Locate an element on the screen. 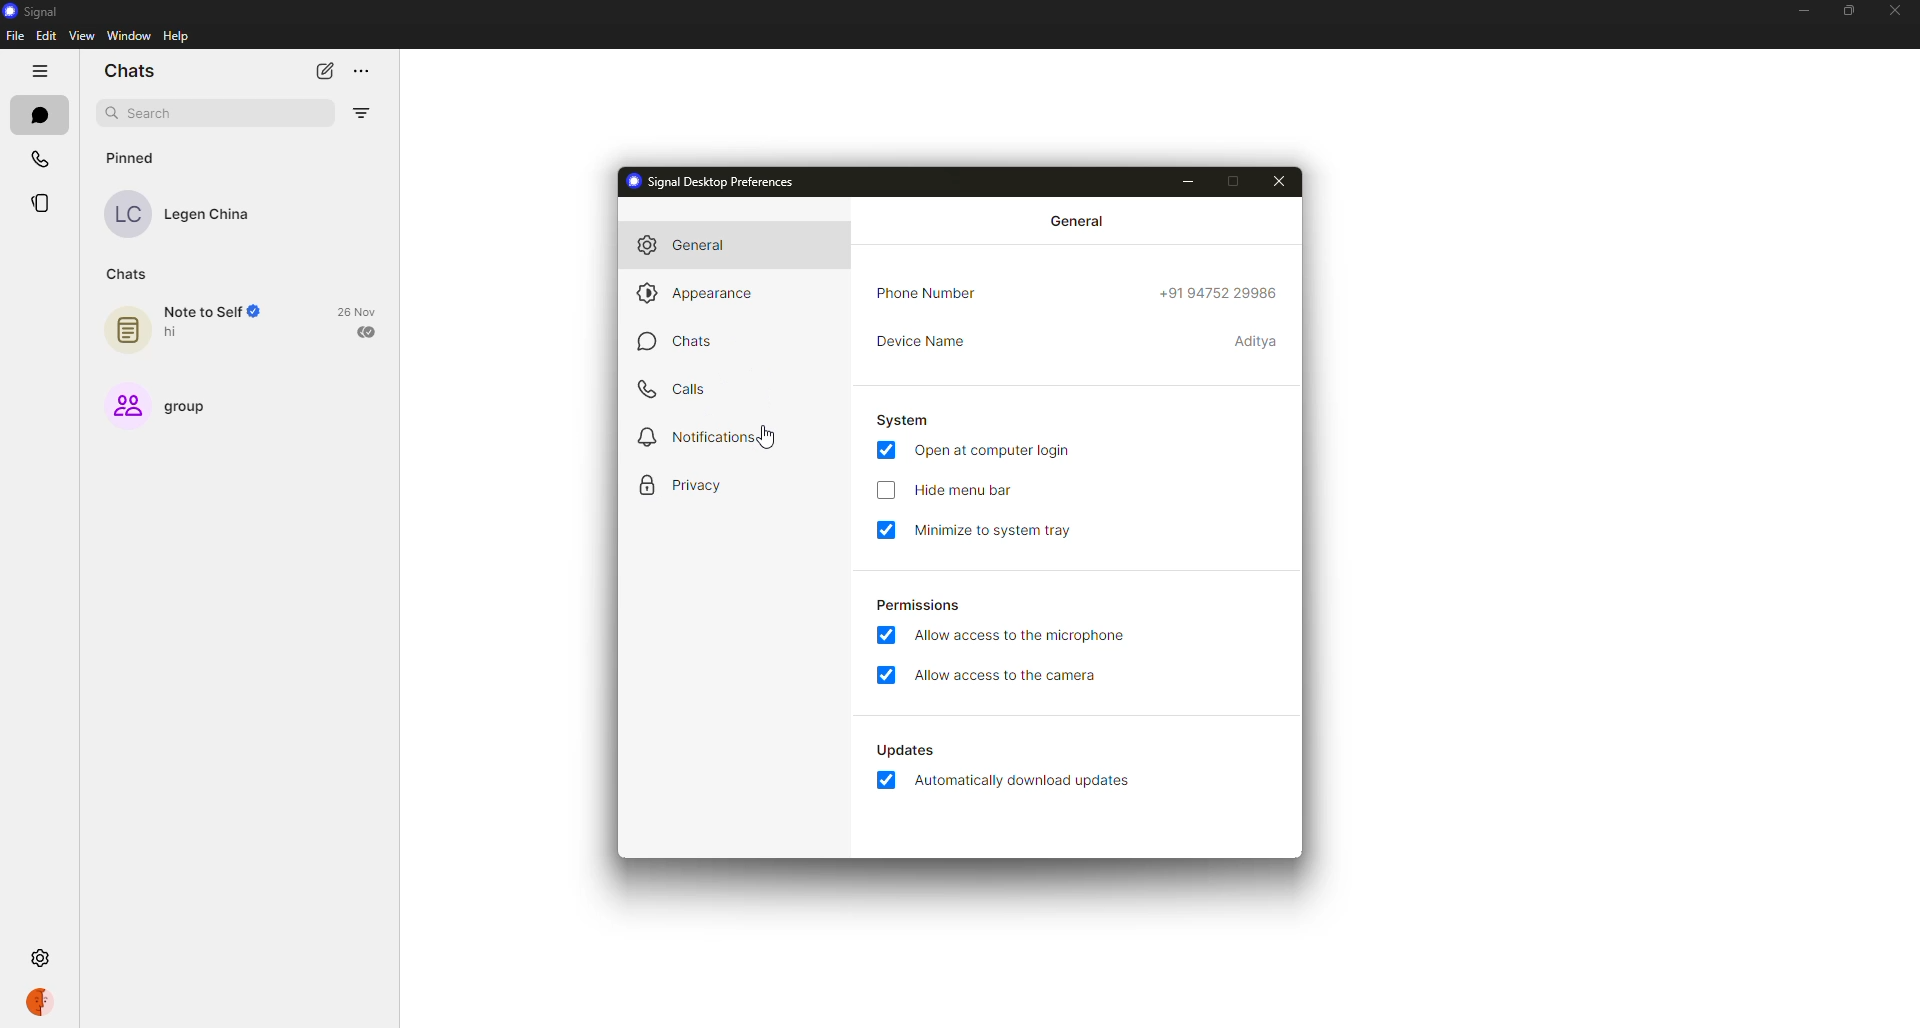  system is located at coordinates (907, 419).